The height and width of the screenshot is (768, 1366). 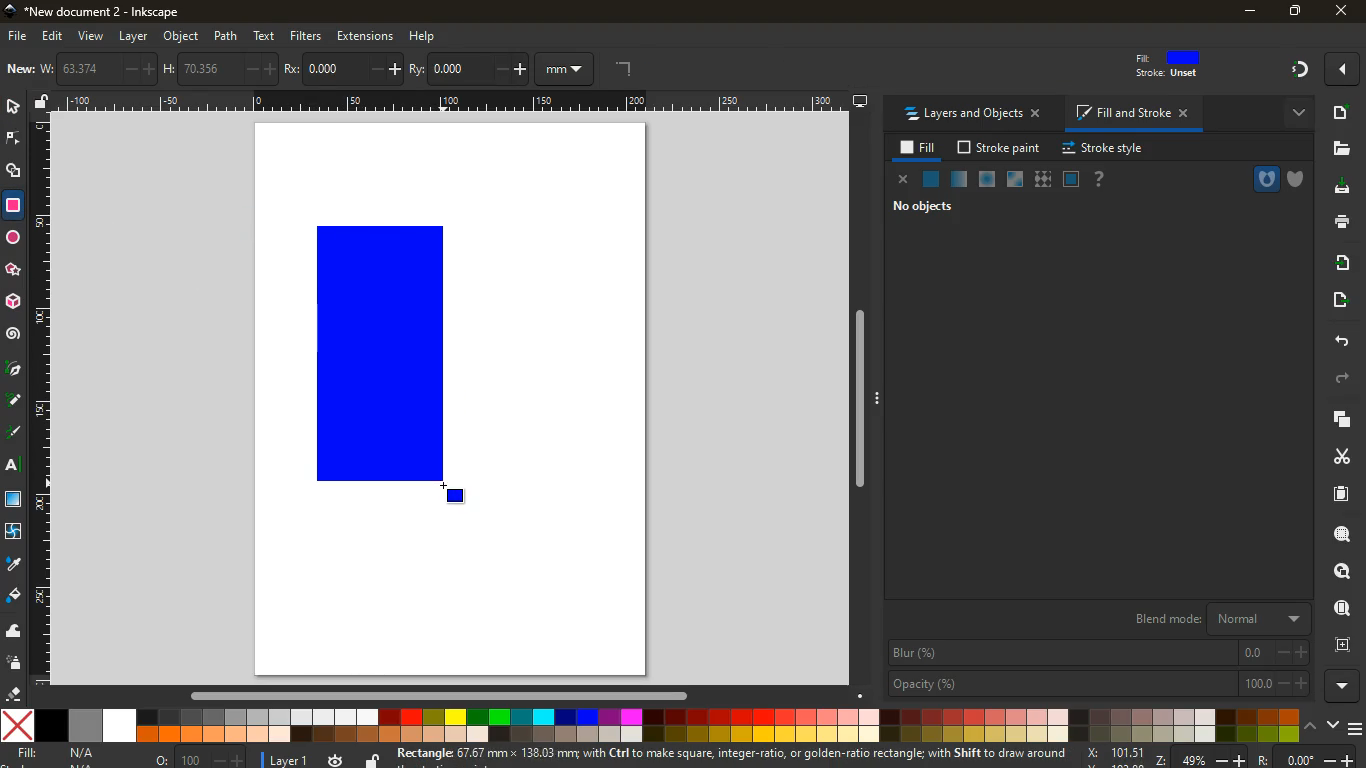 I want to click on frame, so click(x=1344, y=646).